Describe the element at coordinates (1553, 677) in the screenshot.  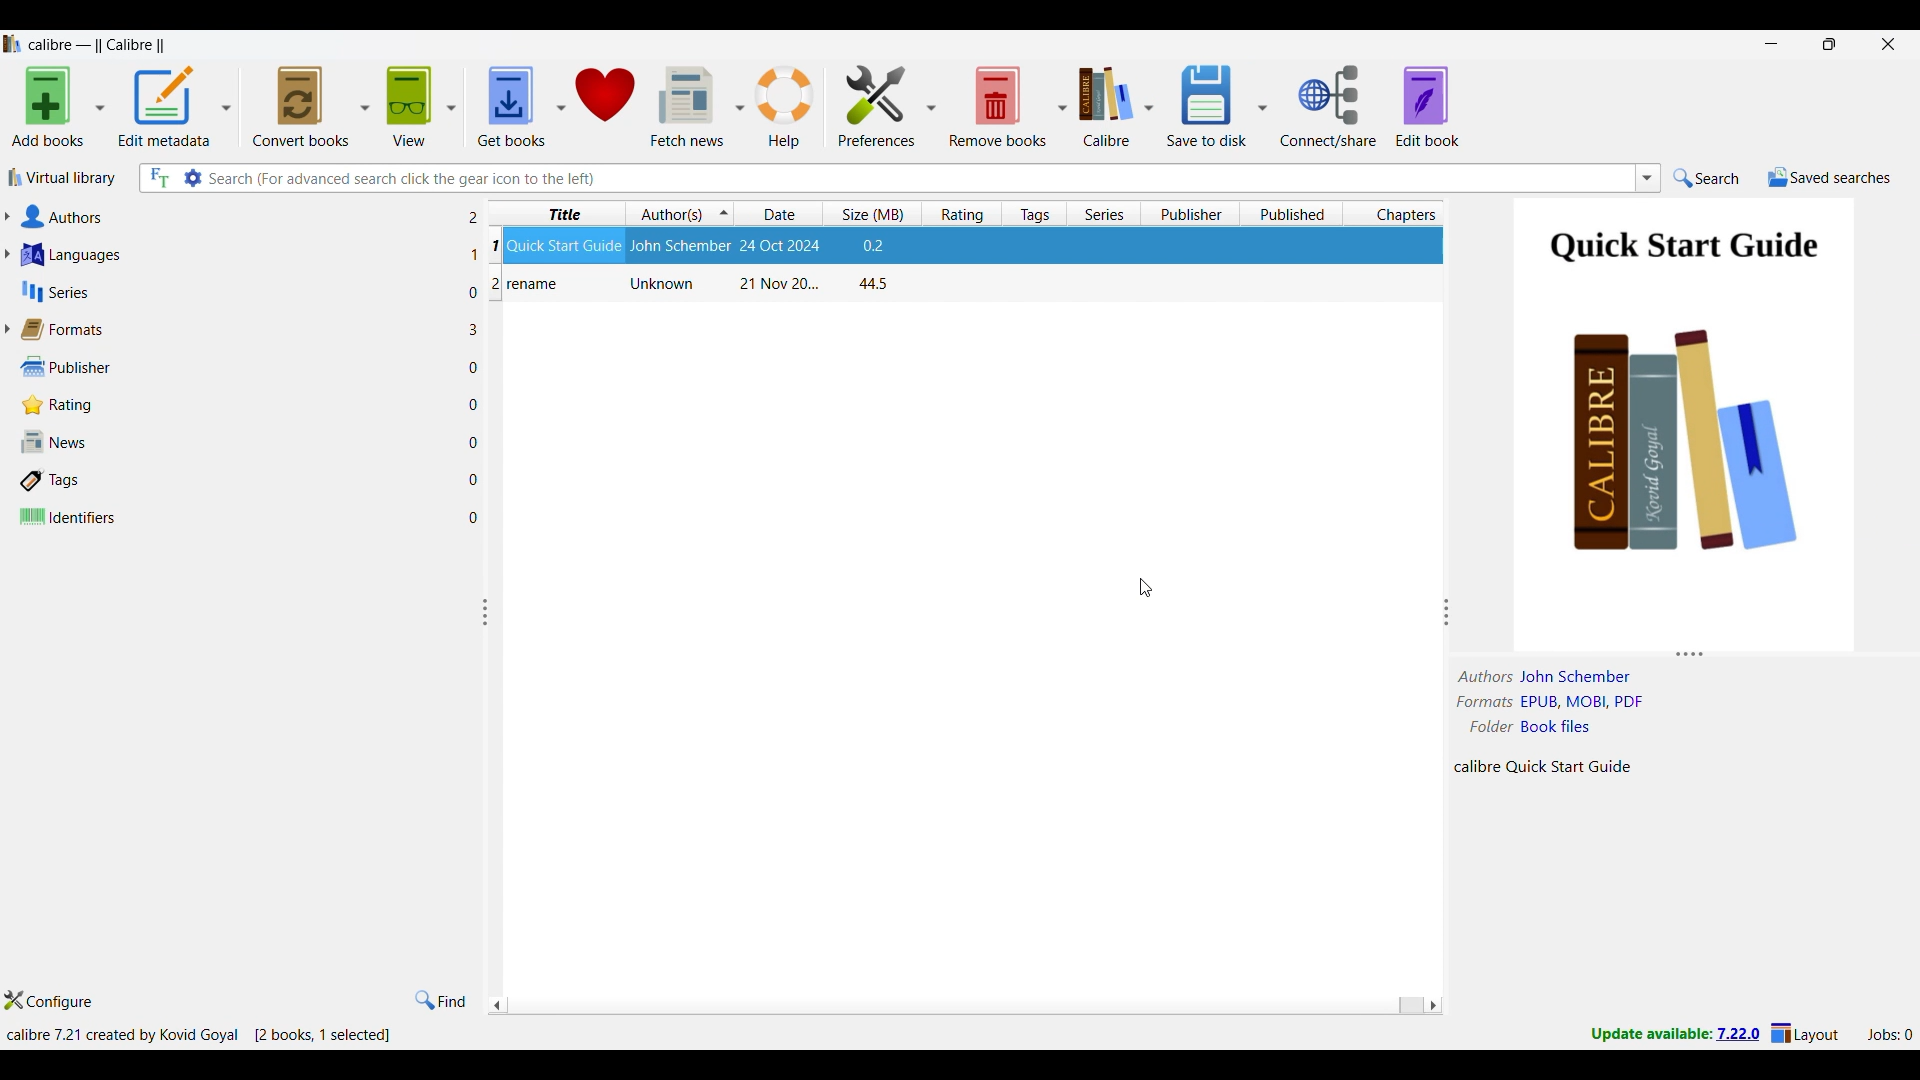
I see `Authors name` at that location.